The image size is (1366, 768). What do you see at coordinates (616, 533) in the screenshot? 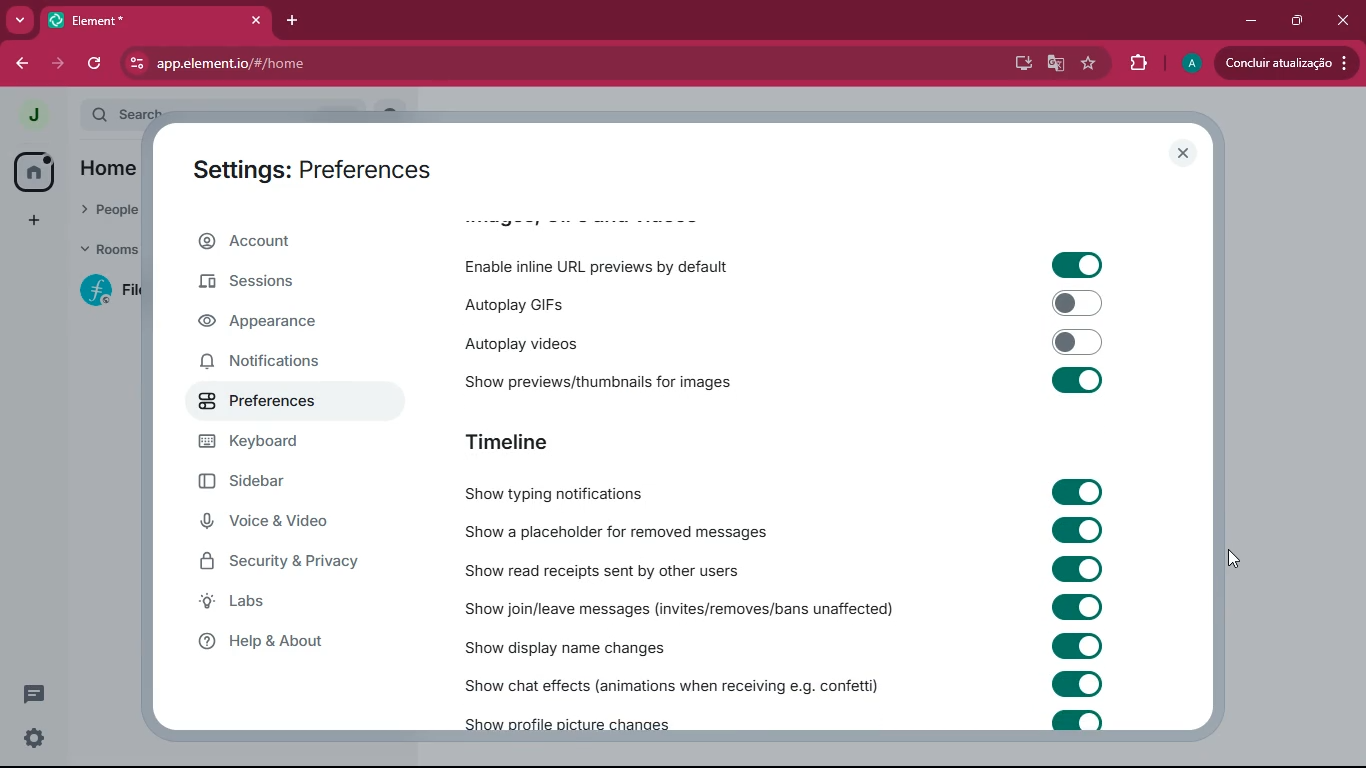
I see `show a placeholder for removed messages` at bounding box center [616, 533].